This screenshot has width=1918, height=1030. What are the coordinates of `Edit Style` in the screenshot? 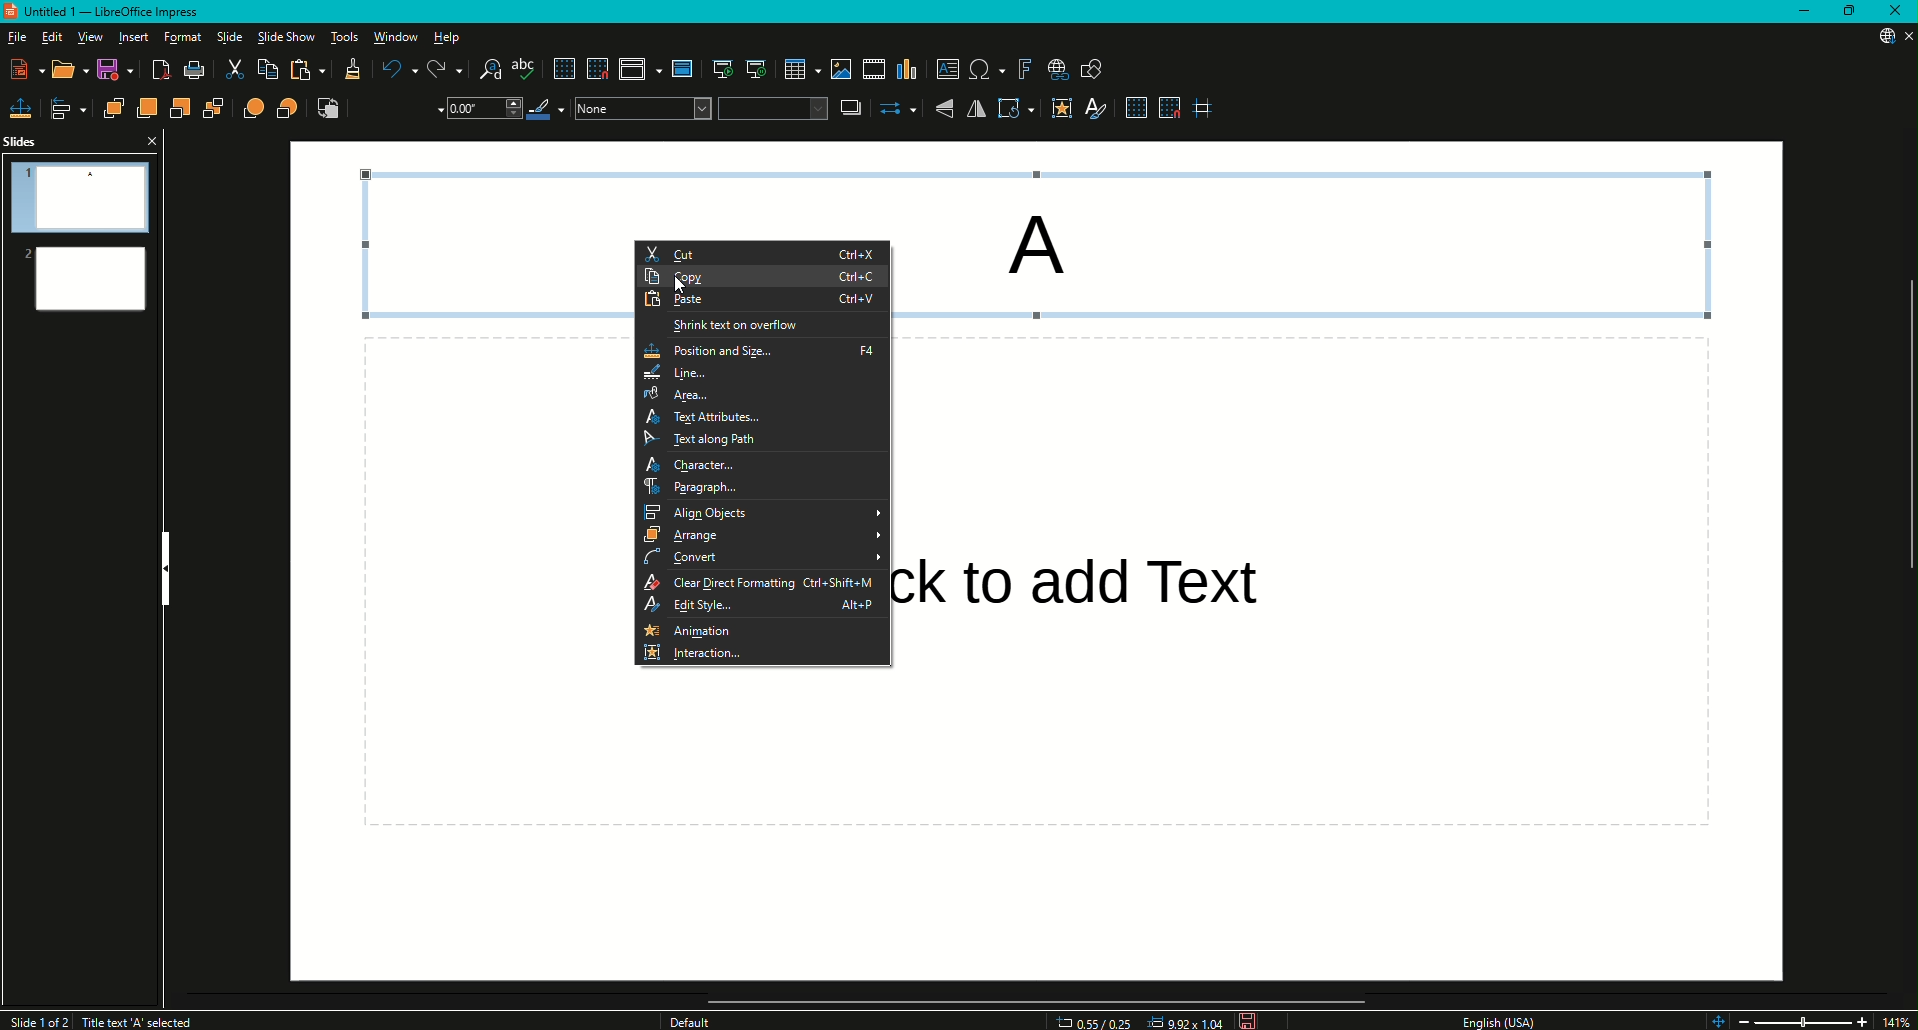 It's located at (764, 605).